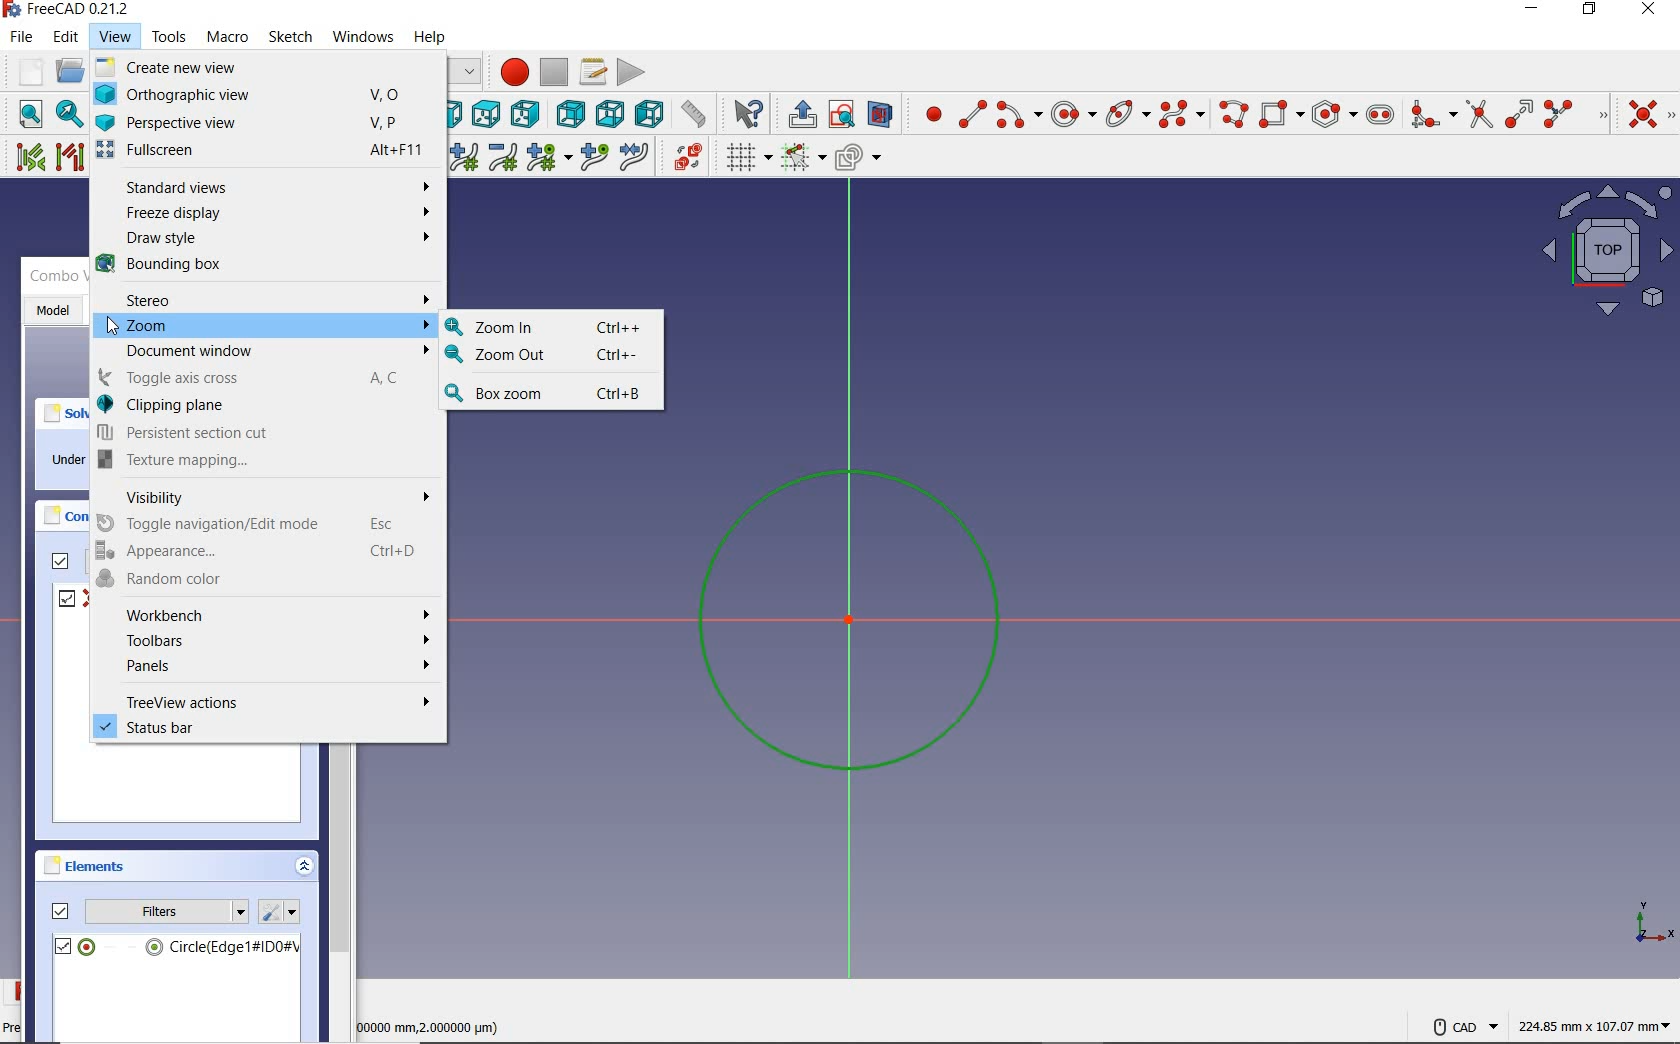 Image resolution: width=1680 pixels, height=1044 pixels. What do you see at coordinates (440, 1029) in the screenshot?
I see `measuremts` at bounding box center [440, 1029].